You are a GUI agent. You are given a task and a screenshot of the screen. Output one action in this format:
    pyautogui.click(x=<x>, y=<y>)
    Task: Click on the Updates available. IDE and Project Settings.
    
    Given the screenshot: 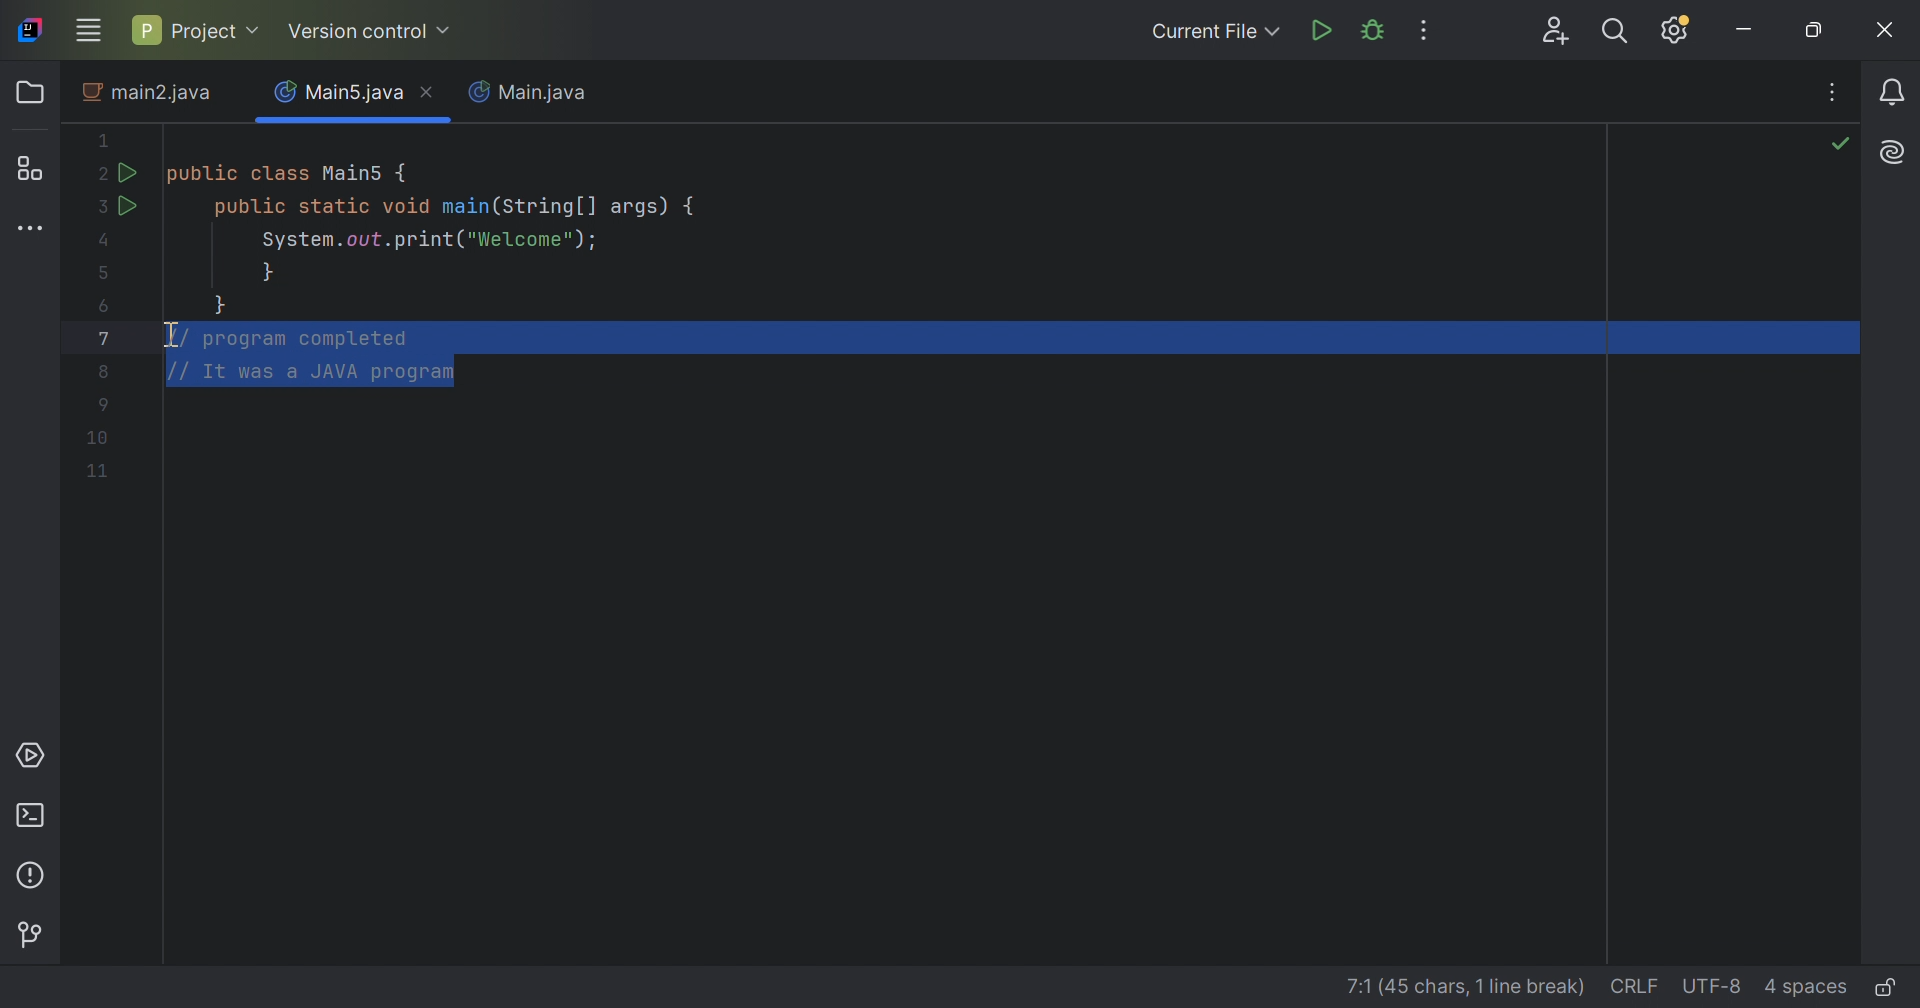 What is the action you would take?
    pyautogui.click(x=1679, y=31)
    